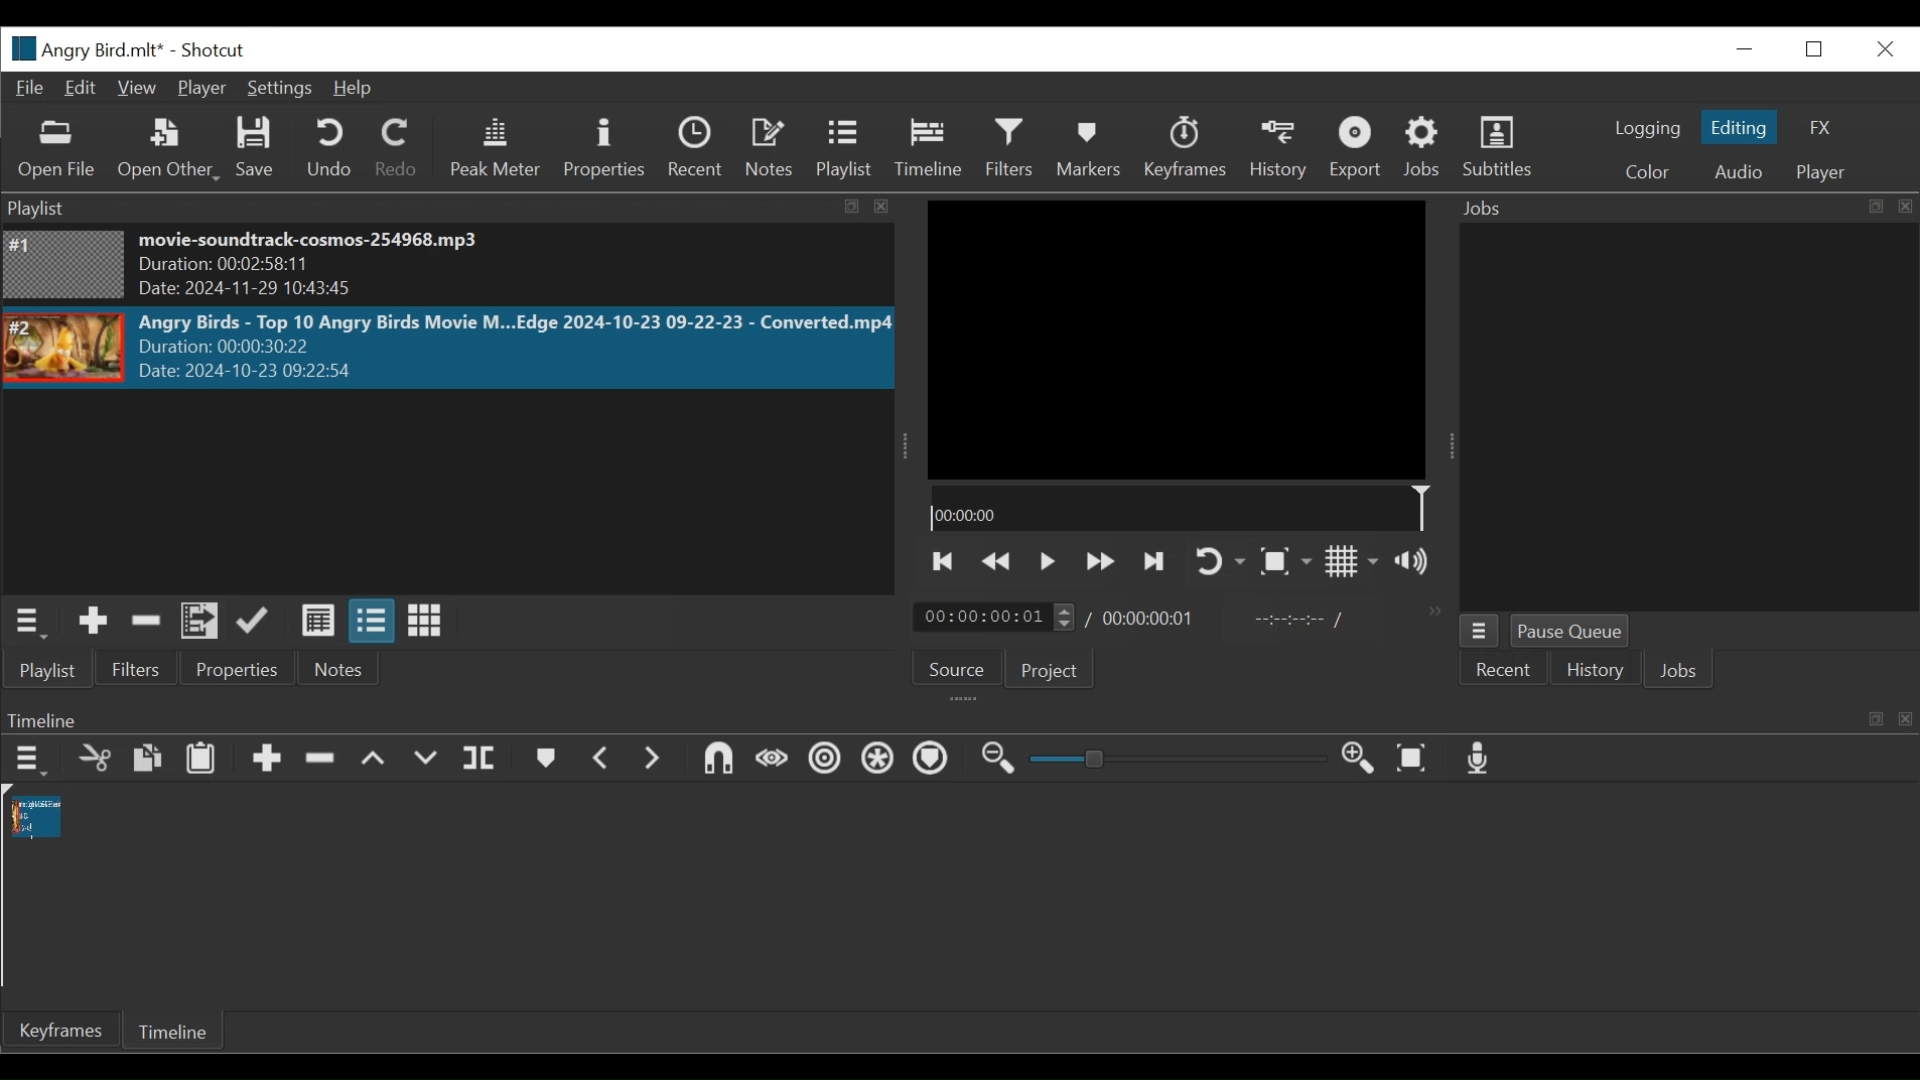 The height and width of the screenshot is (1080, 1920). I want to click on Append, so click(265, 759).